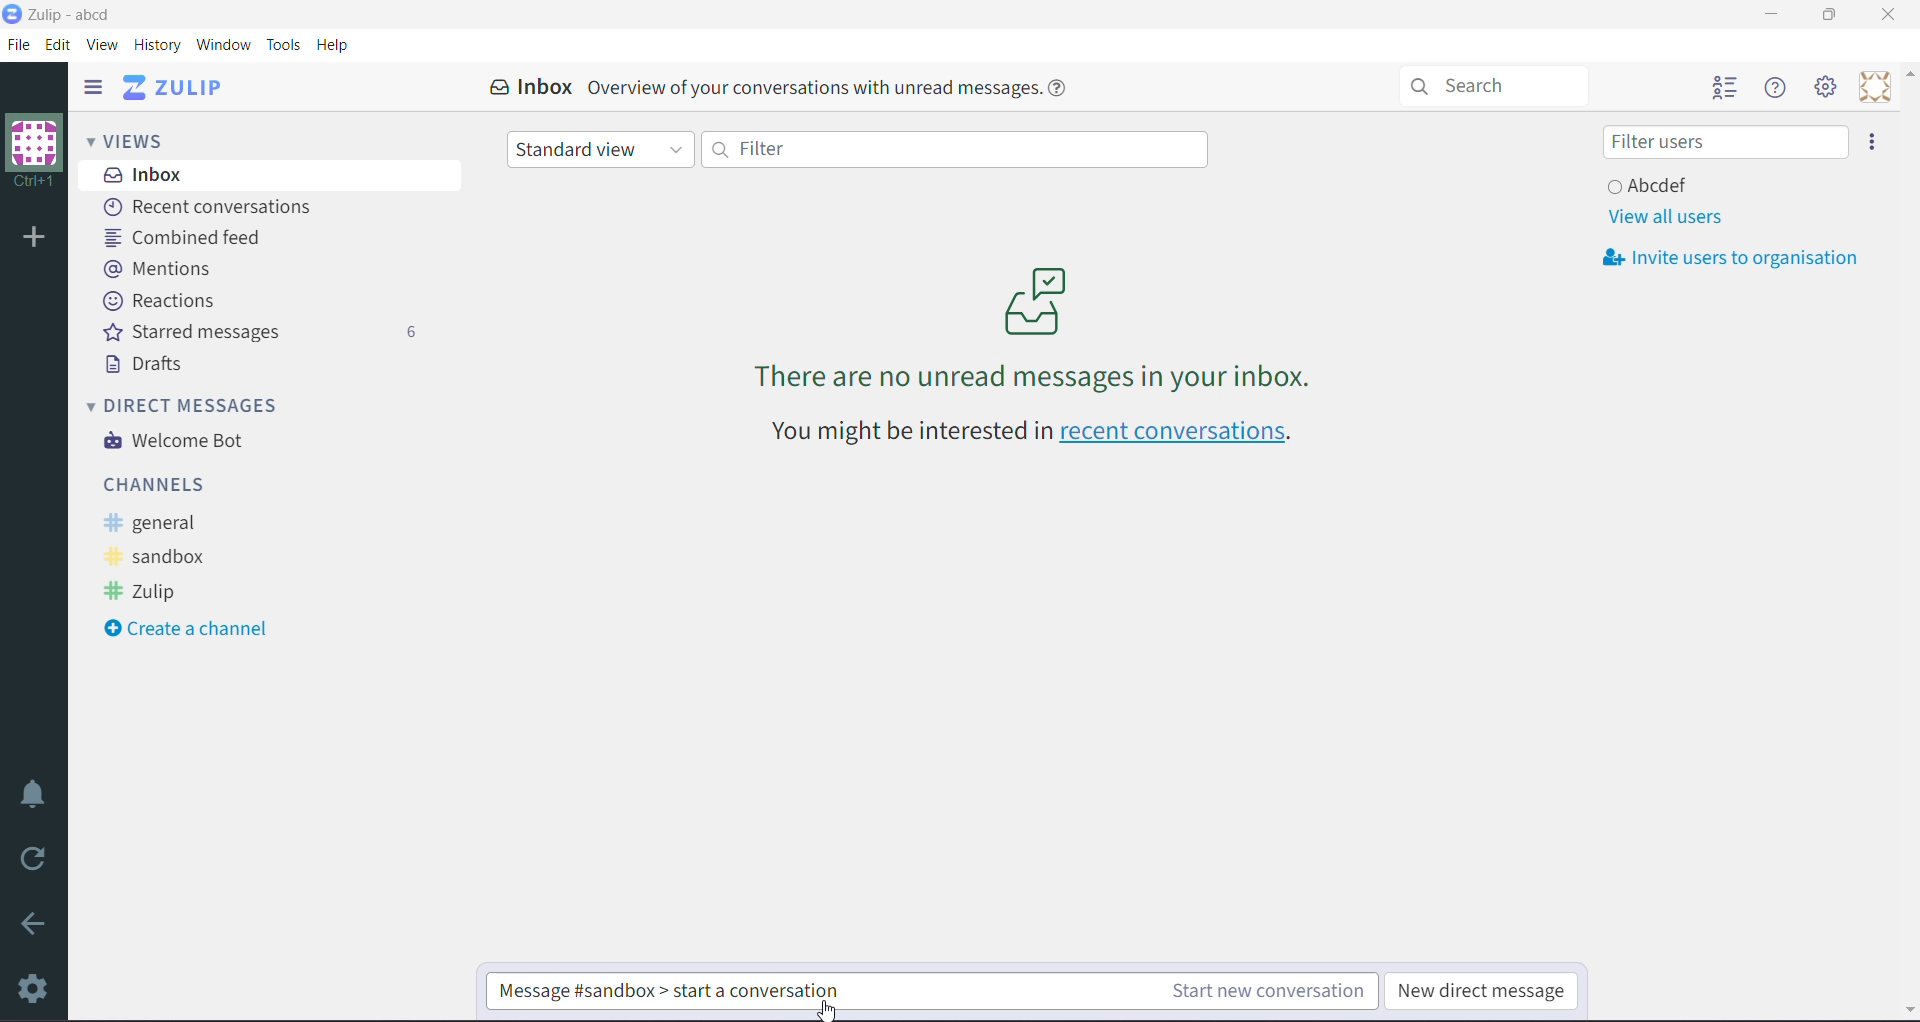 This screenshot has height=1022, width=1920. What do you see at coordinates (1725, 142) in the screenshot?
I see `Filter users` at bounding box center [1725, 142].